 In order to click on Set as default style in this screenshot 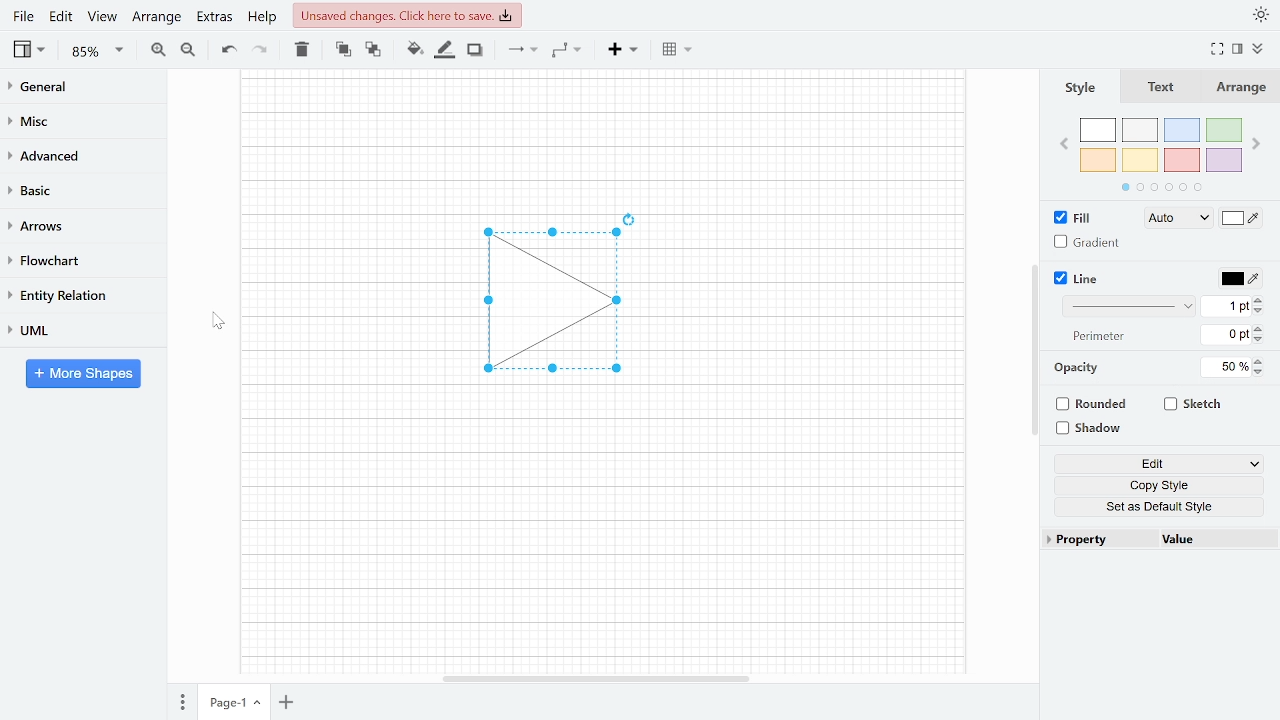, I will do `click(1162, 506)`.